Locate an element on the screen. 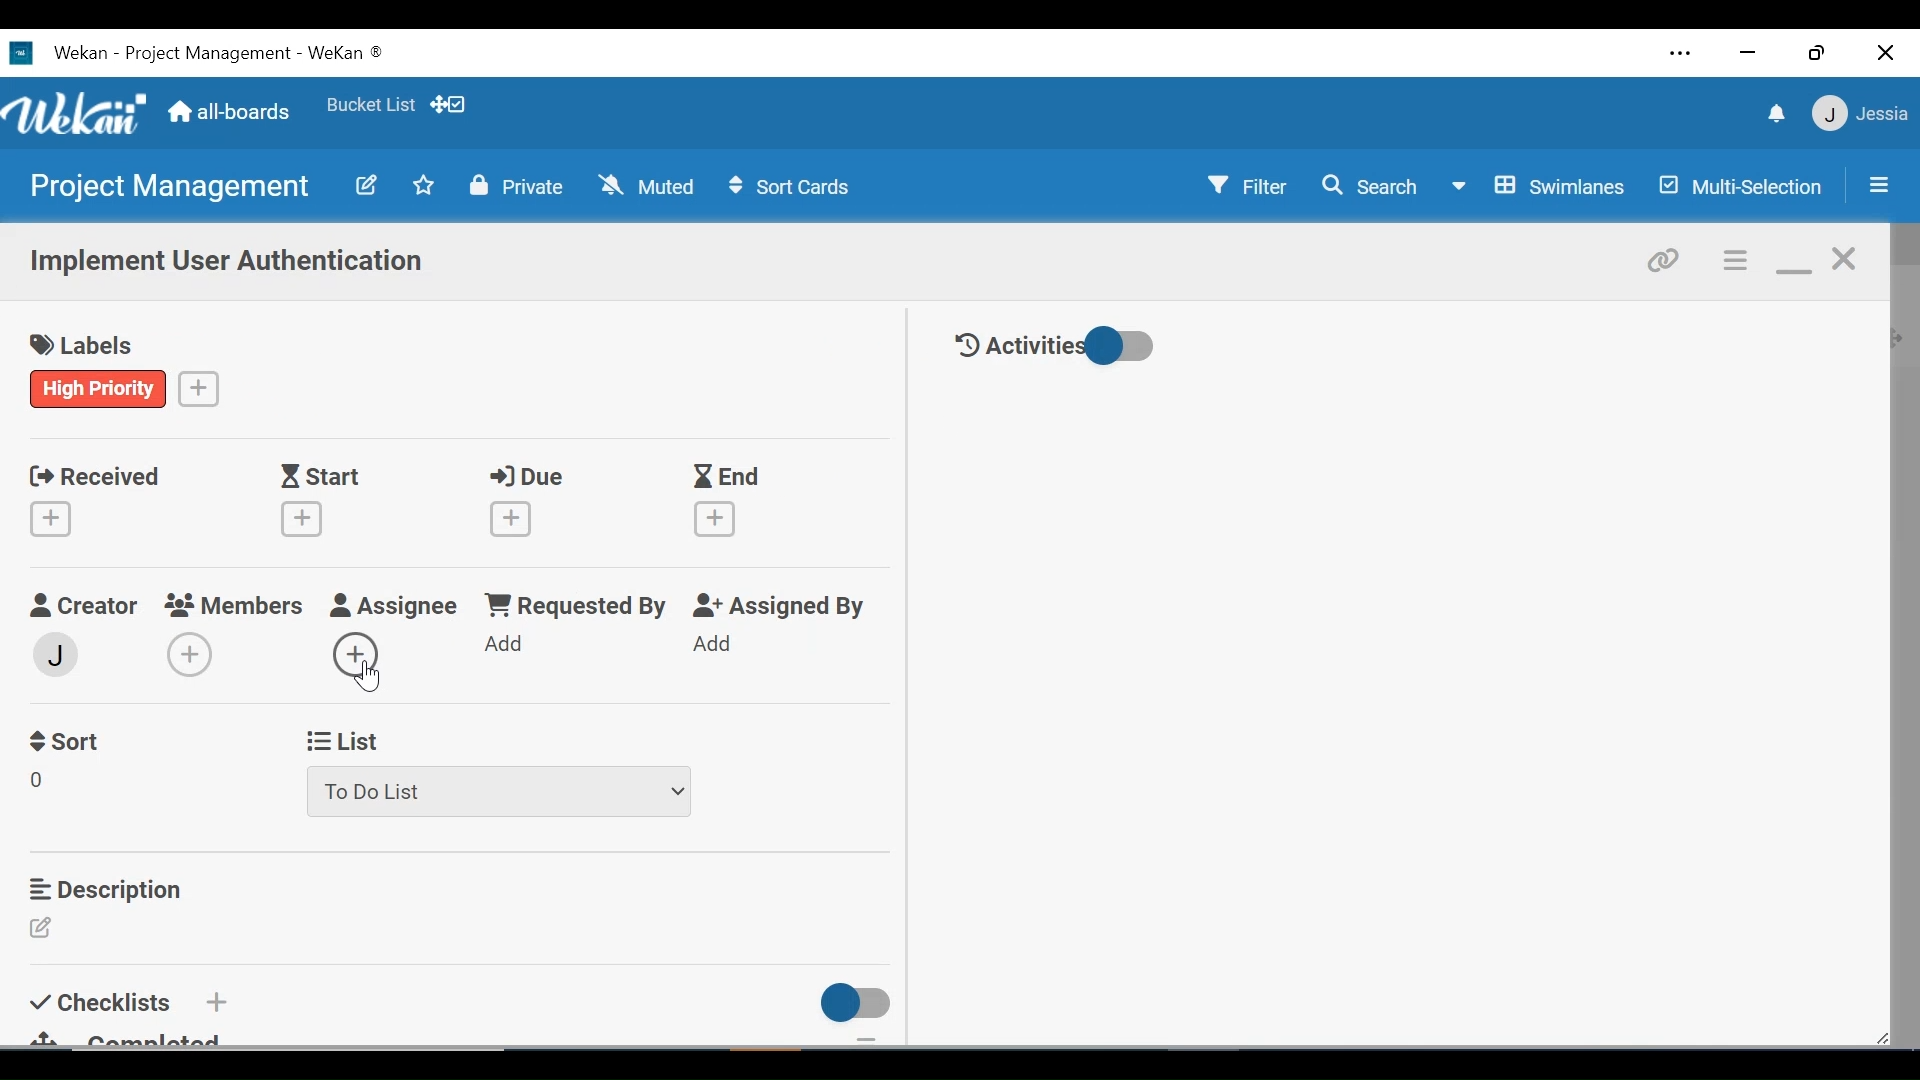 The width and height of the screenshot is (1920, 1080). Edit is located at coordinates (365, 184).